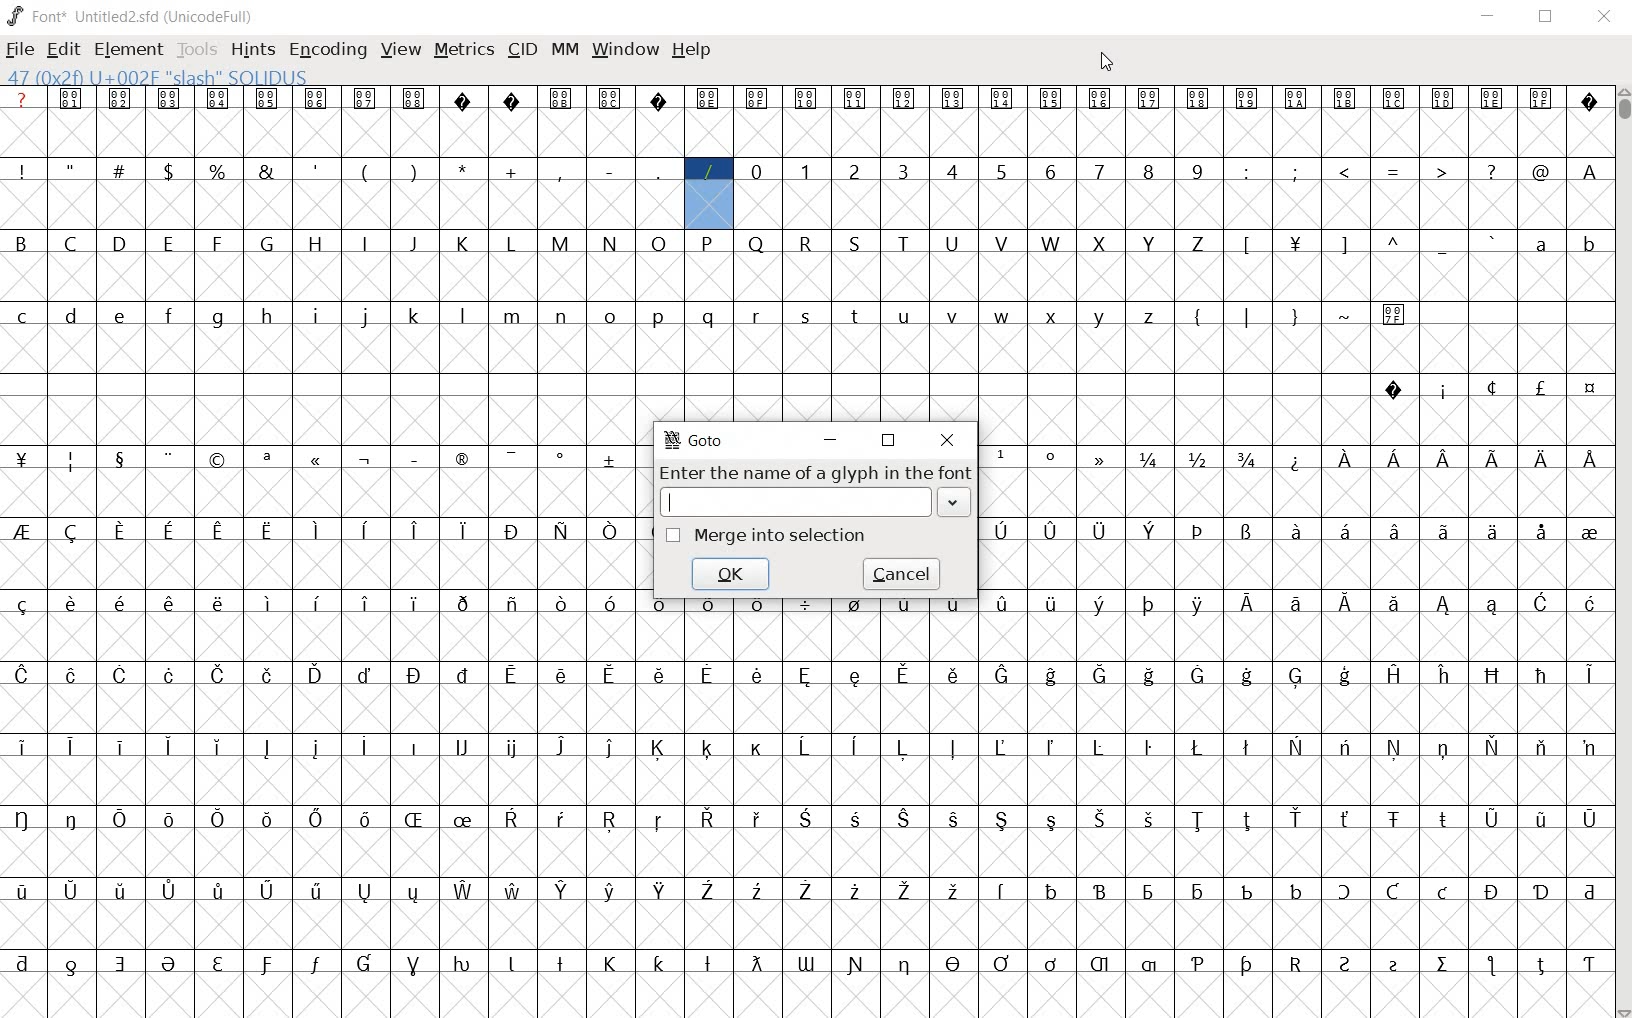 The image size is (1632, 1018). I want to click on glyph, so click(365, 819).